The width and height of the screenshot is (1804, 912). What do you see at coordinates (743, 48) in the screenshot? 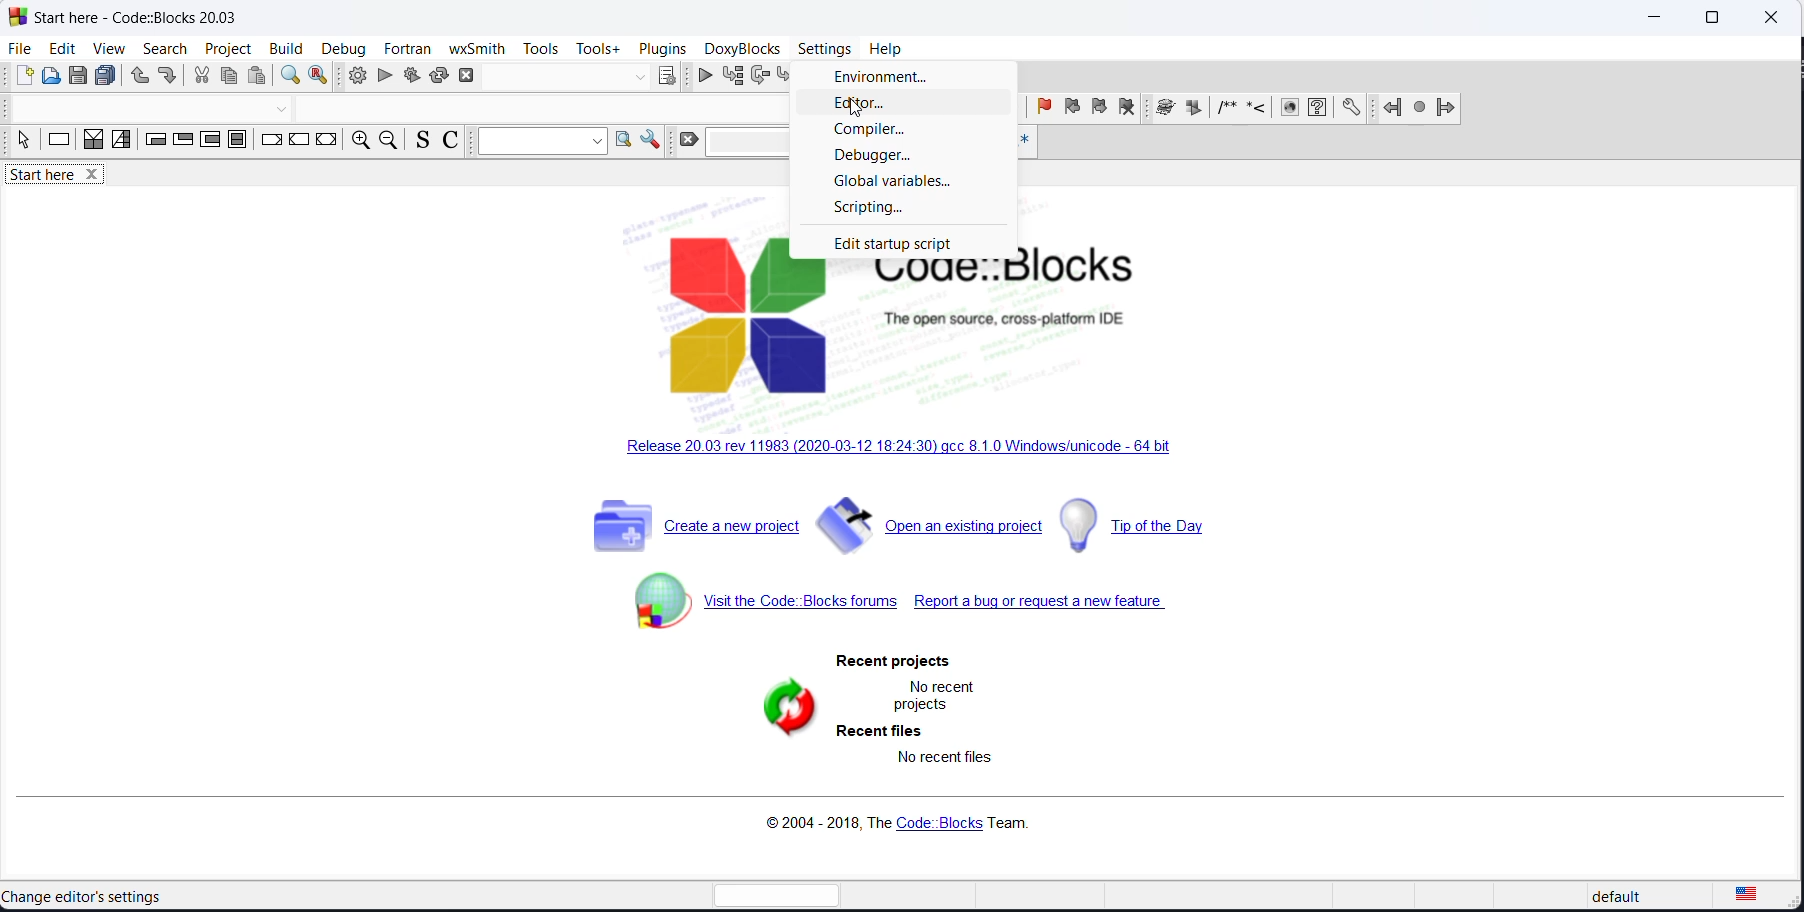
I see `DoxyBlocks` at bounding box center [743, 48].